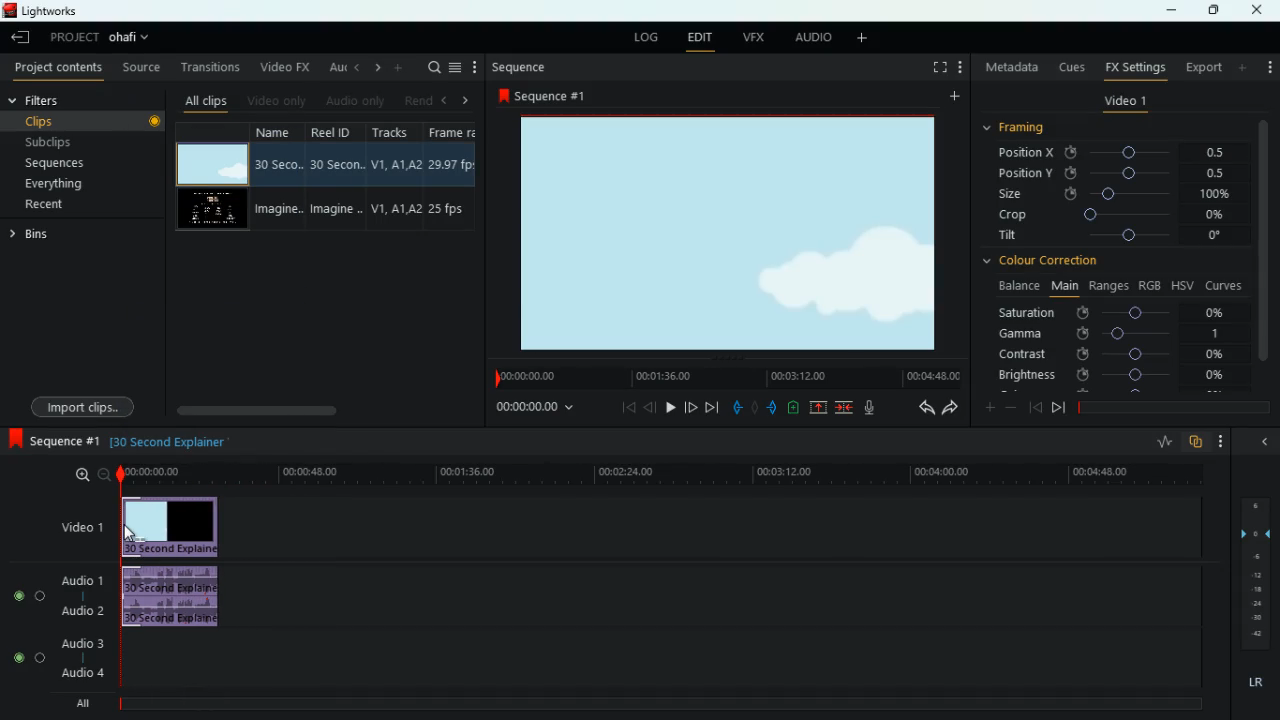 This screenshot has width=1280, height=720. I want to click on subclips, so click(83, 141).